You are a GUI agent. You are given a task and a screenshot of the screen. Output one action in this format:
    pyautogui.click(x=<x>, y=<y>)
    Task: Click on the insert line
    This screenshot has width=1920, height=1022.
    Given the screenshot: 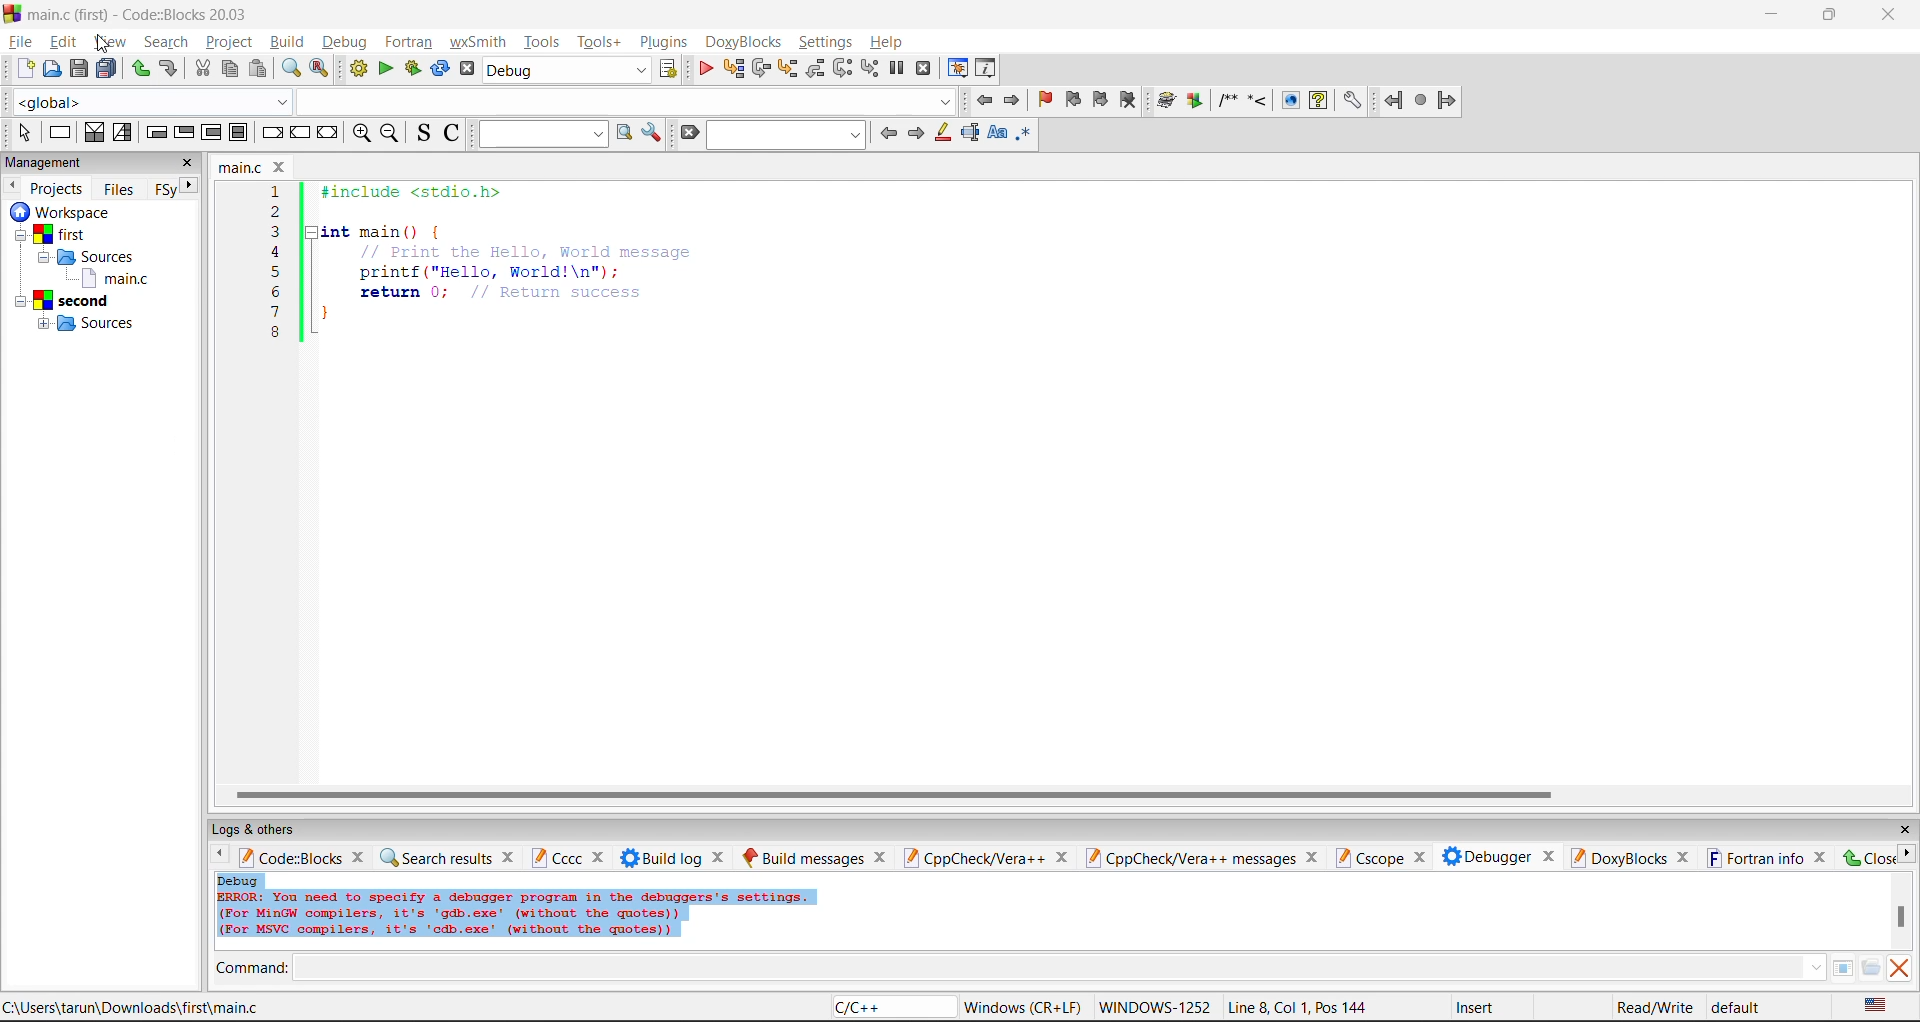 What is the action you would take?
    pyautogui.click(x=1259, y=102)
    